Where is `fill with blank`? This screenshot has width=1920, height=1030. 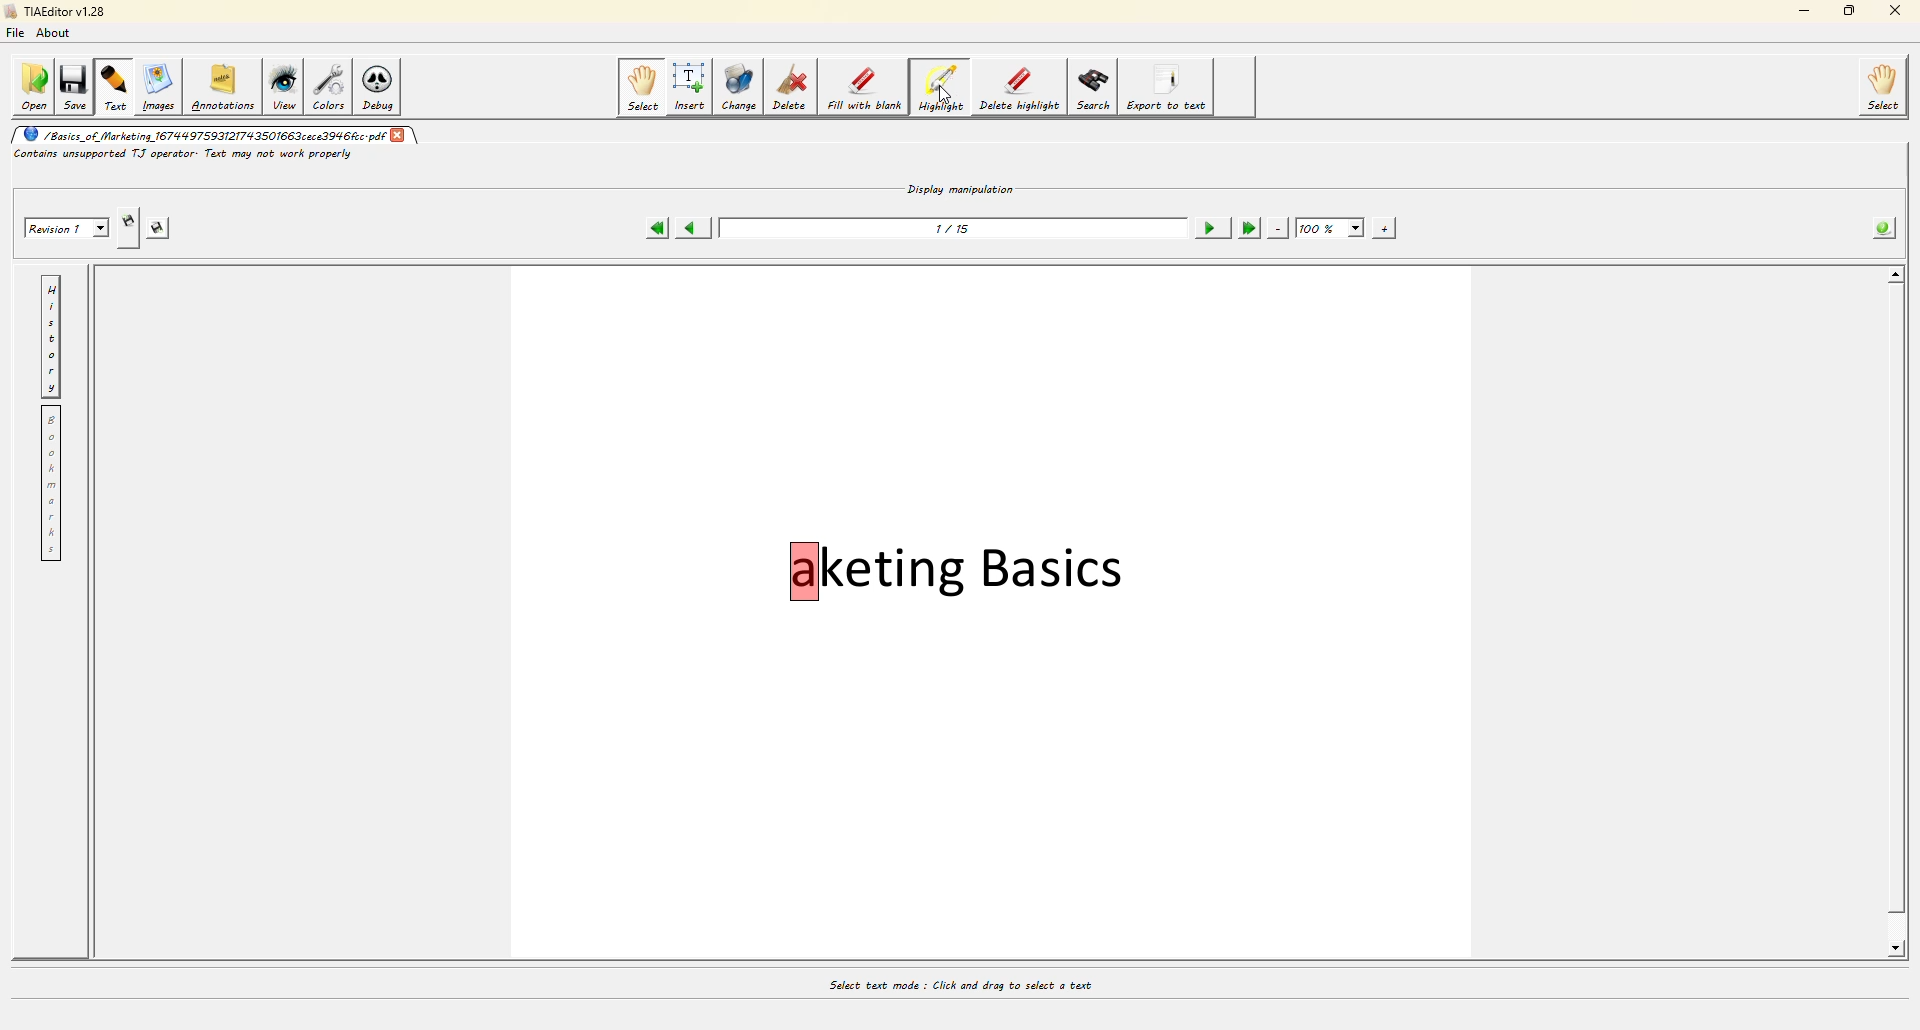 fill with blank is located at coordinates (862, 87).